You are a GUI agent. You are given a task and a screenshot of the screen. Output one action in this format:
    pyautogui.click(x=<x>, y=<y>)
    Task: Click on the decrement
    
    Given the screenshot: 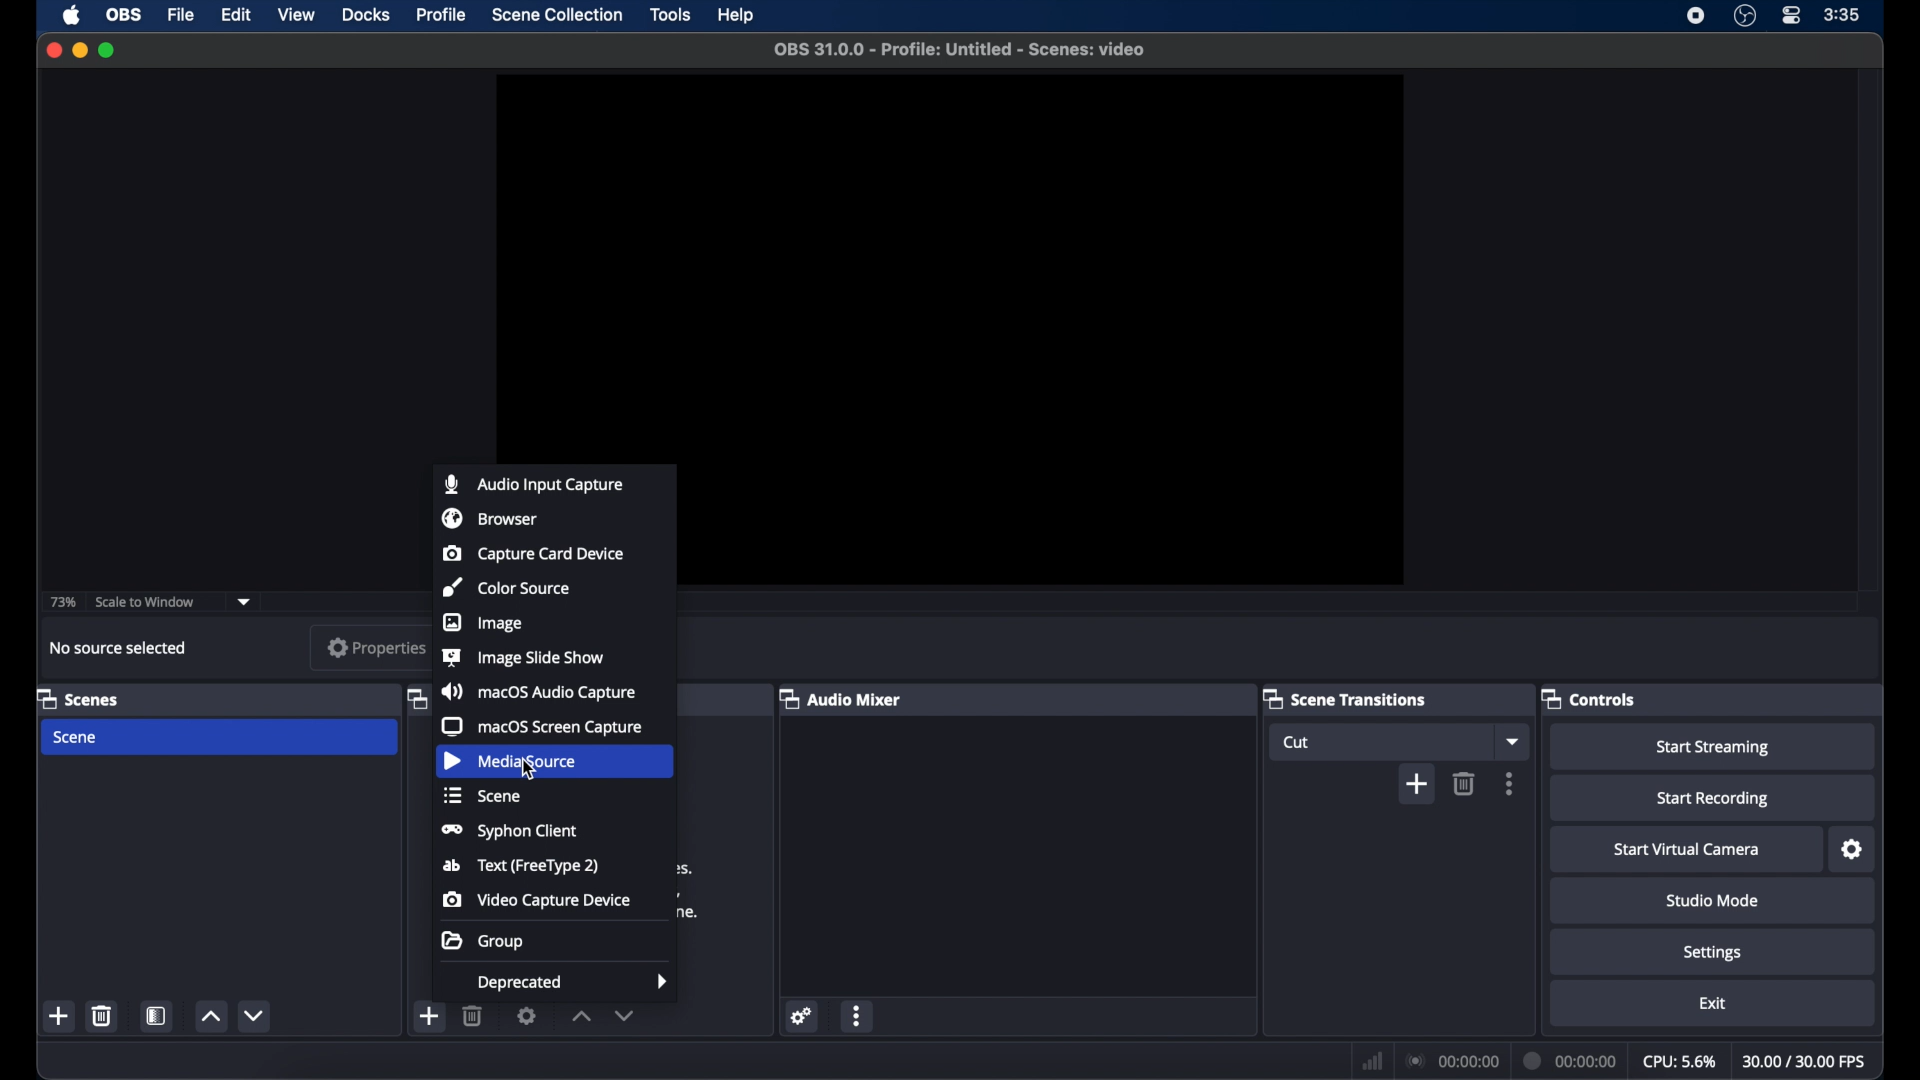 What is the action you would take?
    pyautogui.click(x=625, y=1015)
    